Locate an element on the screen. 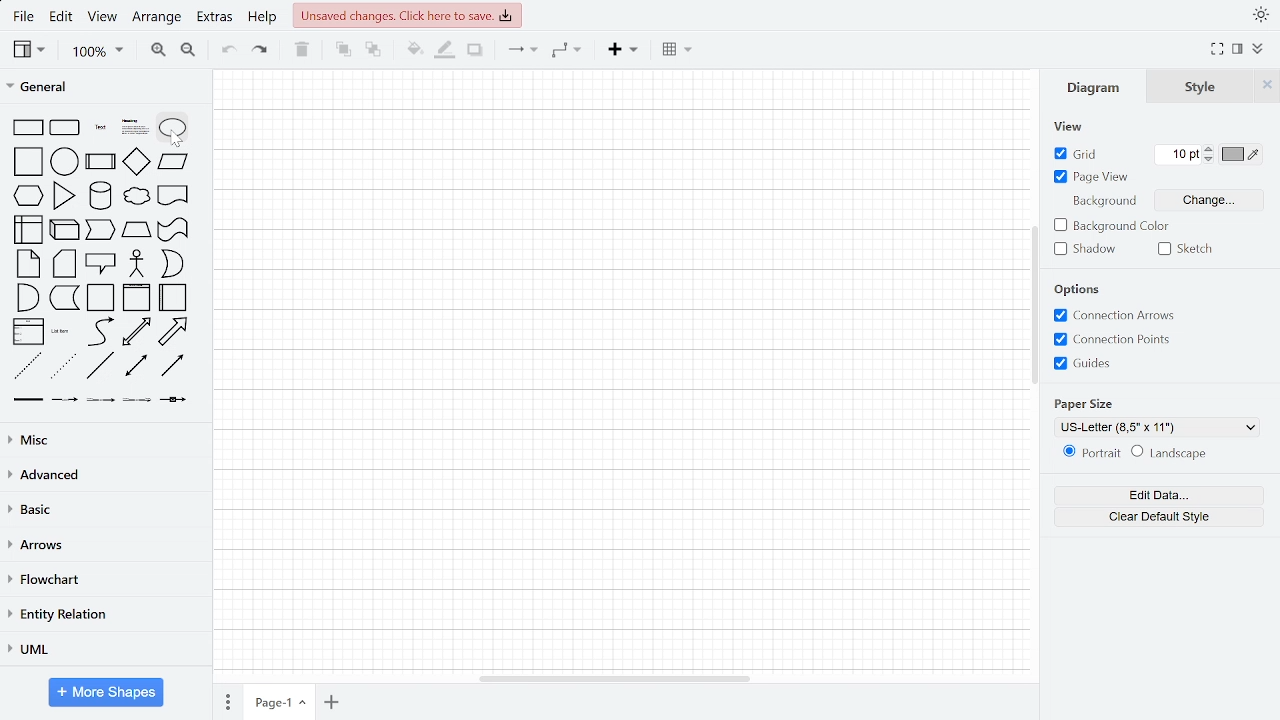 The width and height of the screenshot is (1280, 720). list item is located at coordinates (61, 333).